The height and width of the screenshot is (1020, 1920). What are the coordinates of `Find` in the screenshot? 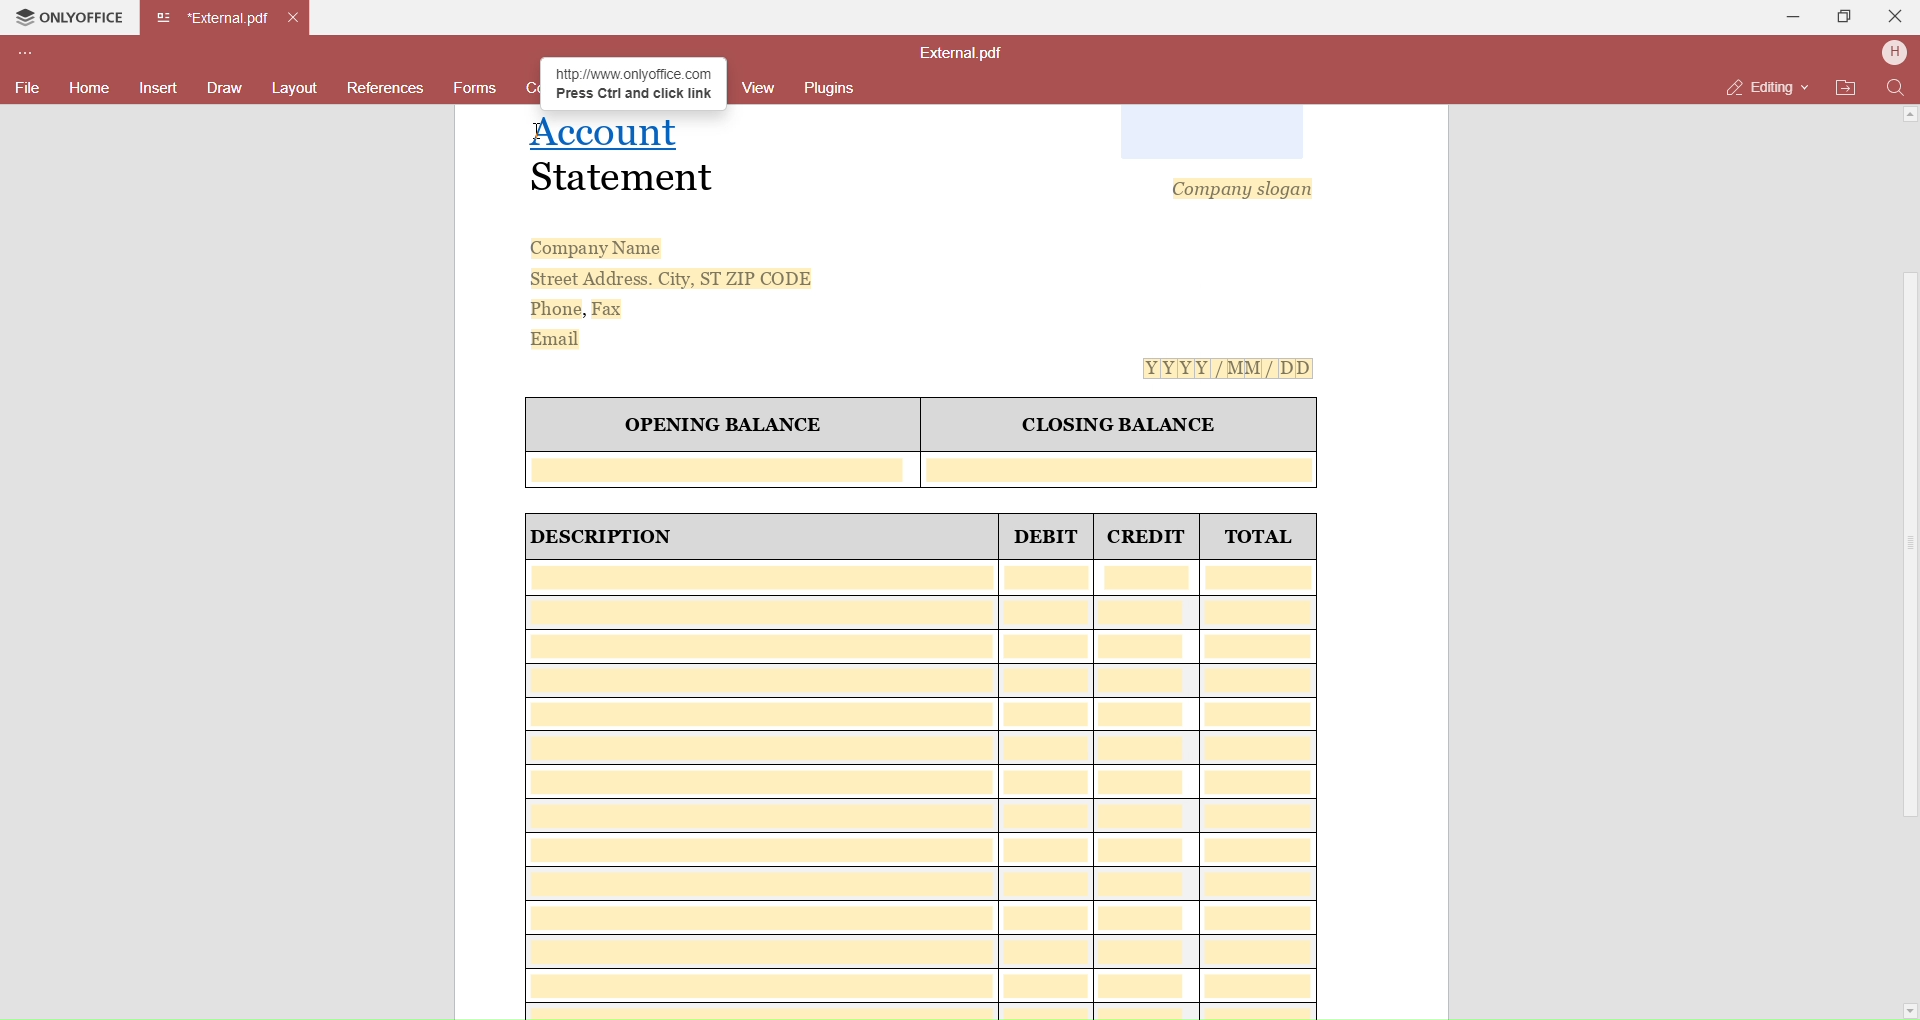 It's located at (1895, 88).